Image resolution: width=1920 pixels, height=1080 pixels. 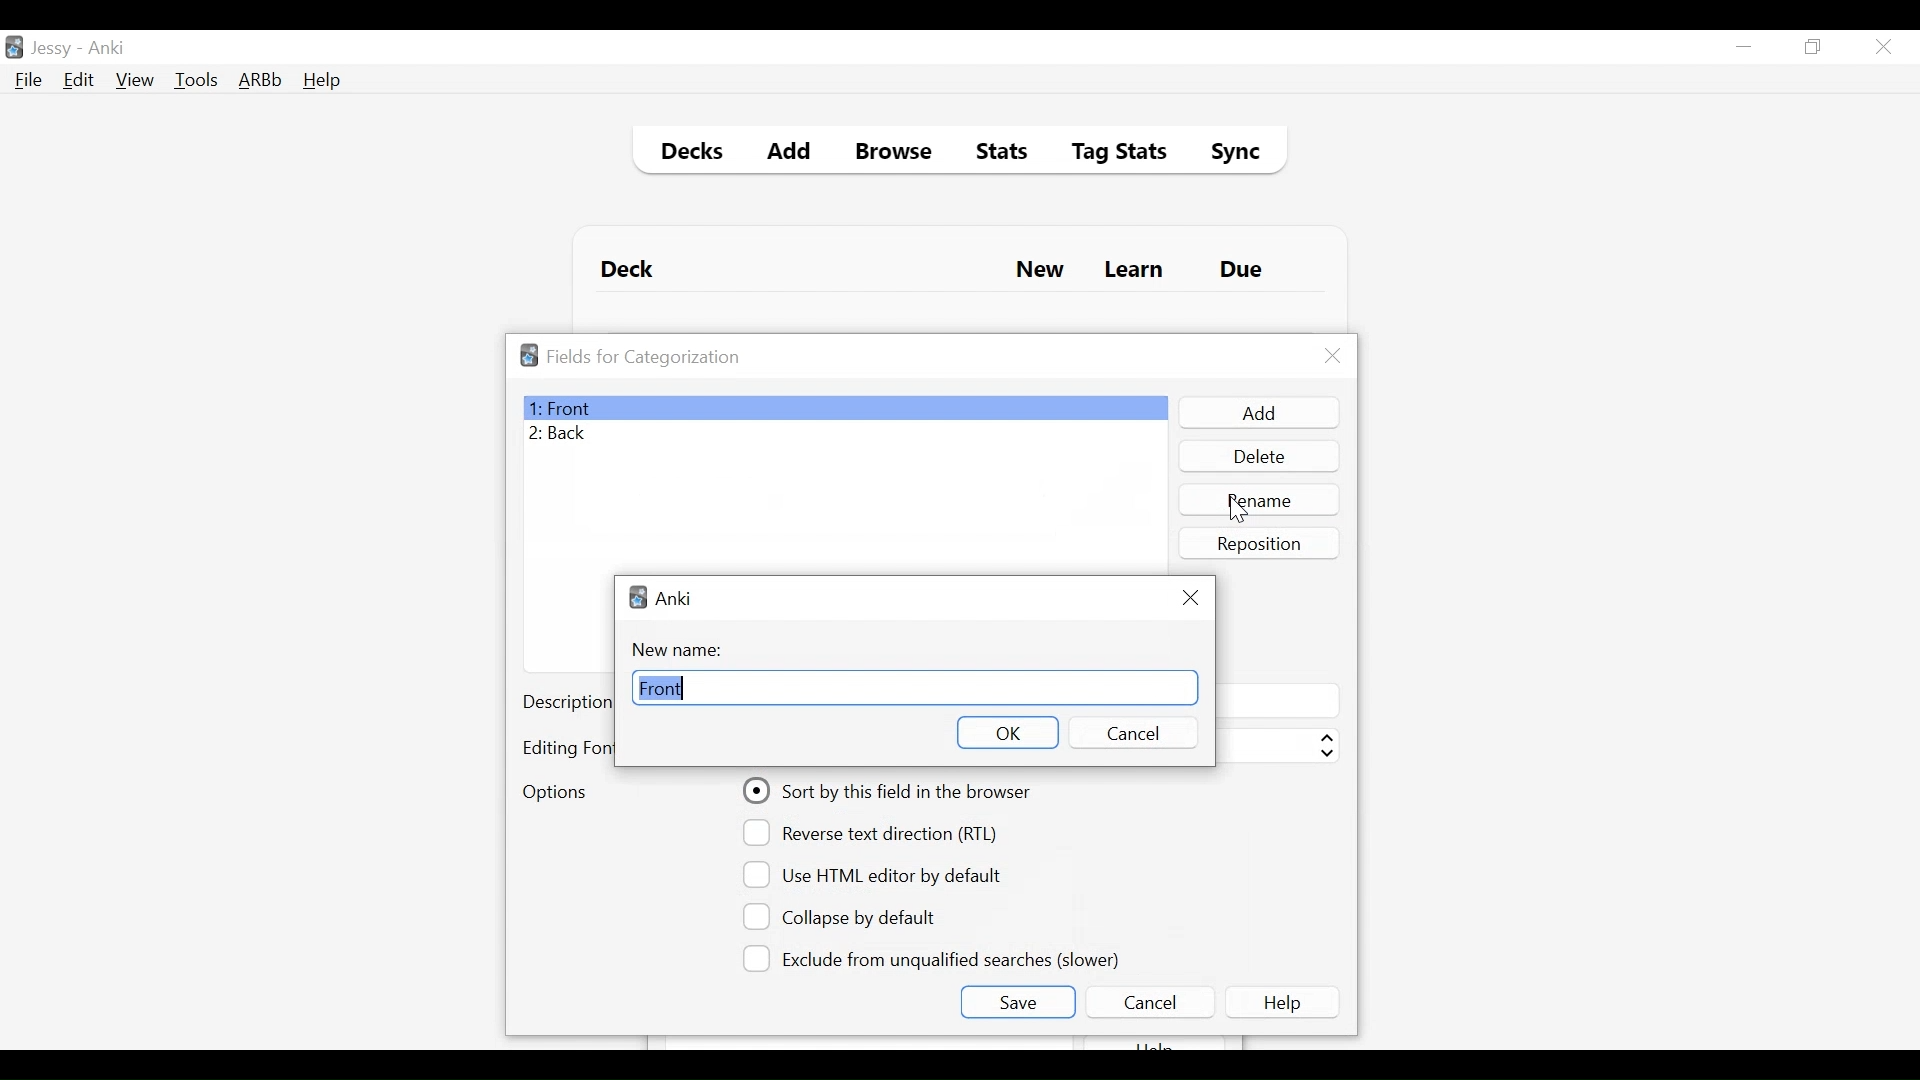 I want to click on Tools, so click(x=196, y=79).